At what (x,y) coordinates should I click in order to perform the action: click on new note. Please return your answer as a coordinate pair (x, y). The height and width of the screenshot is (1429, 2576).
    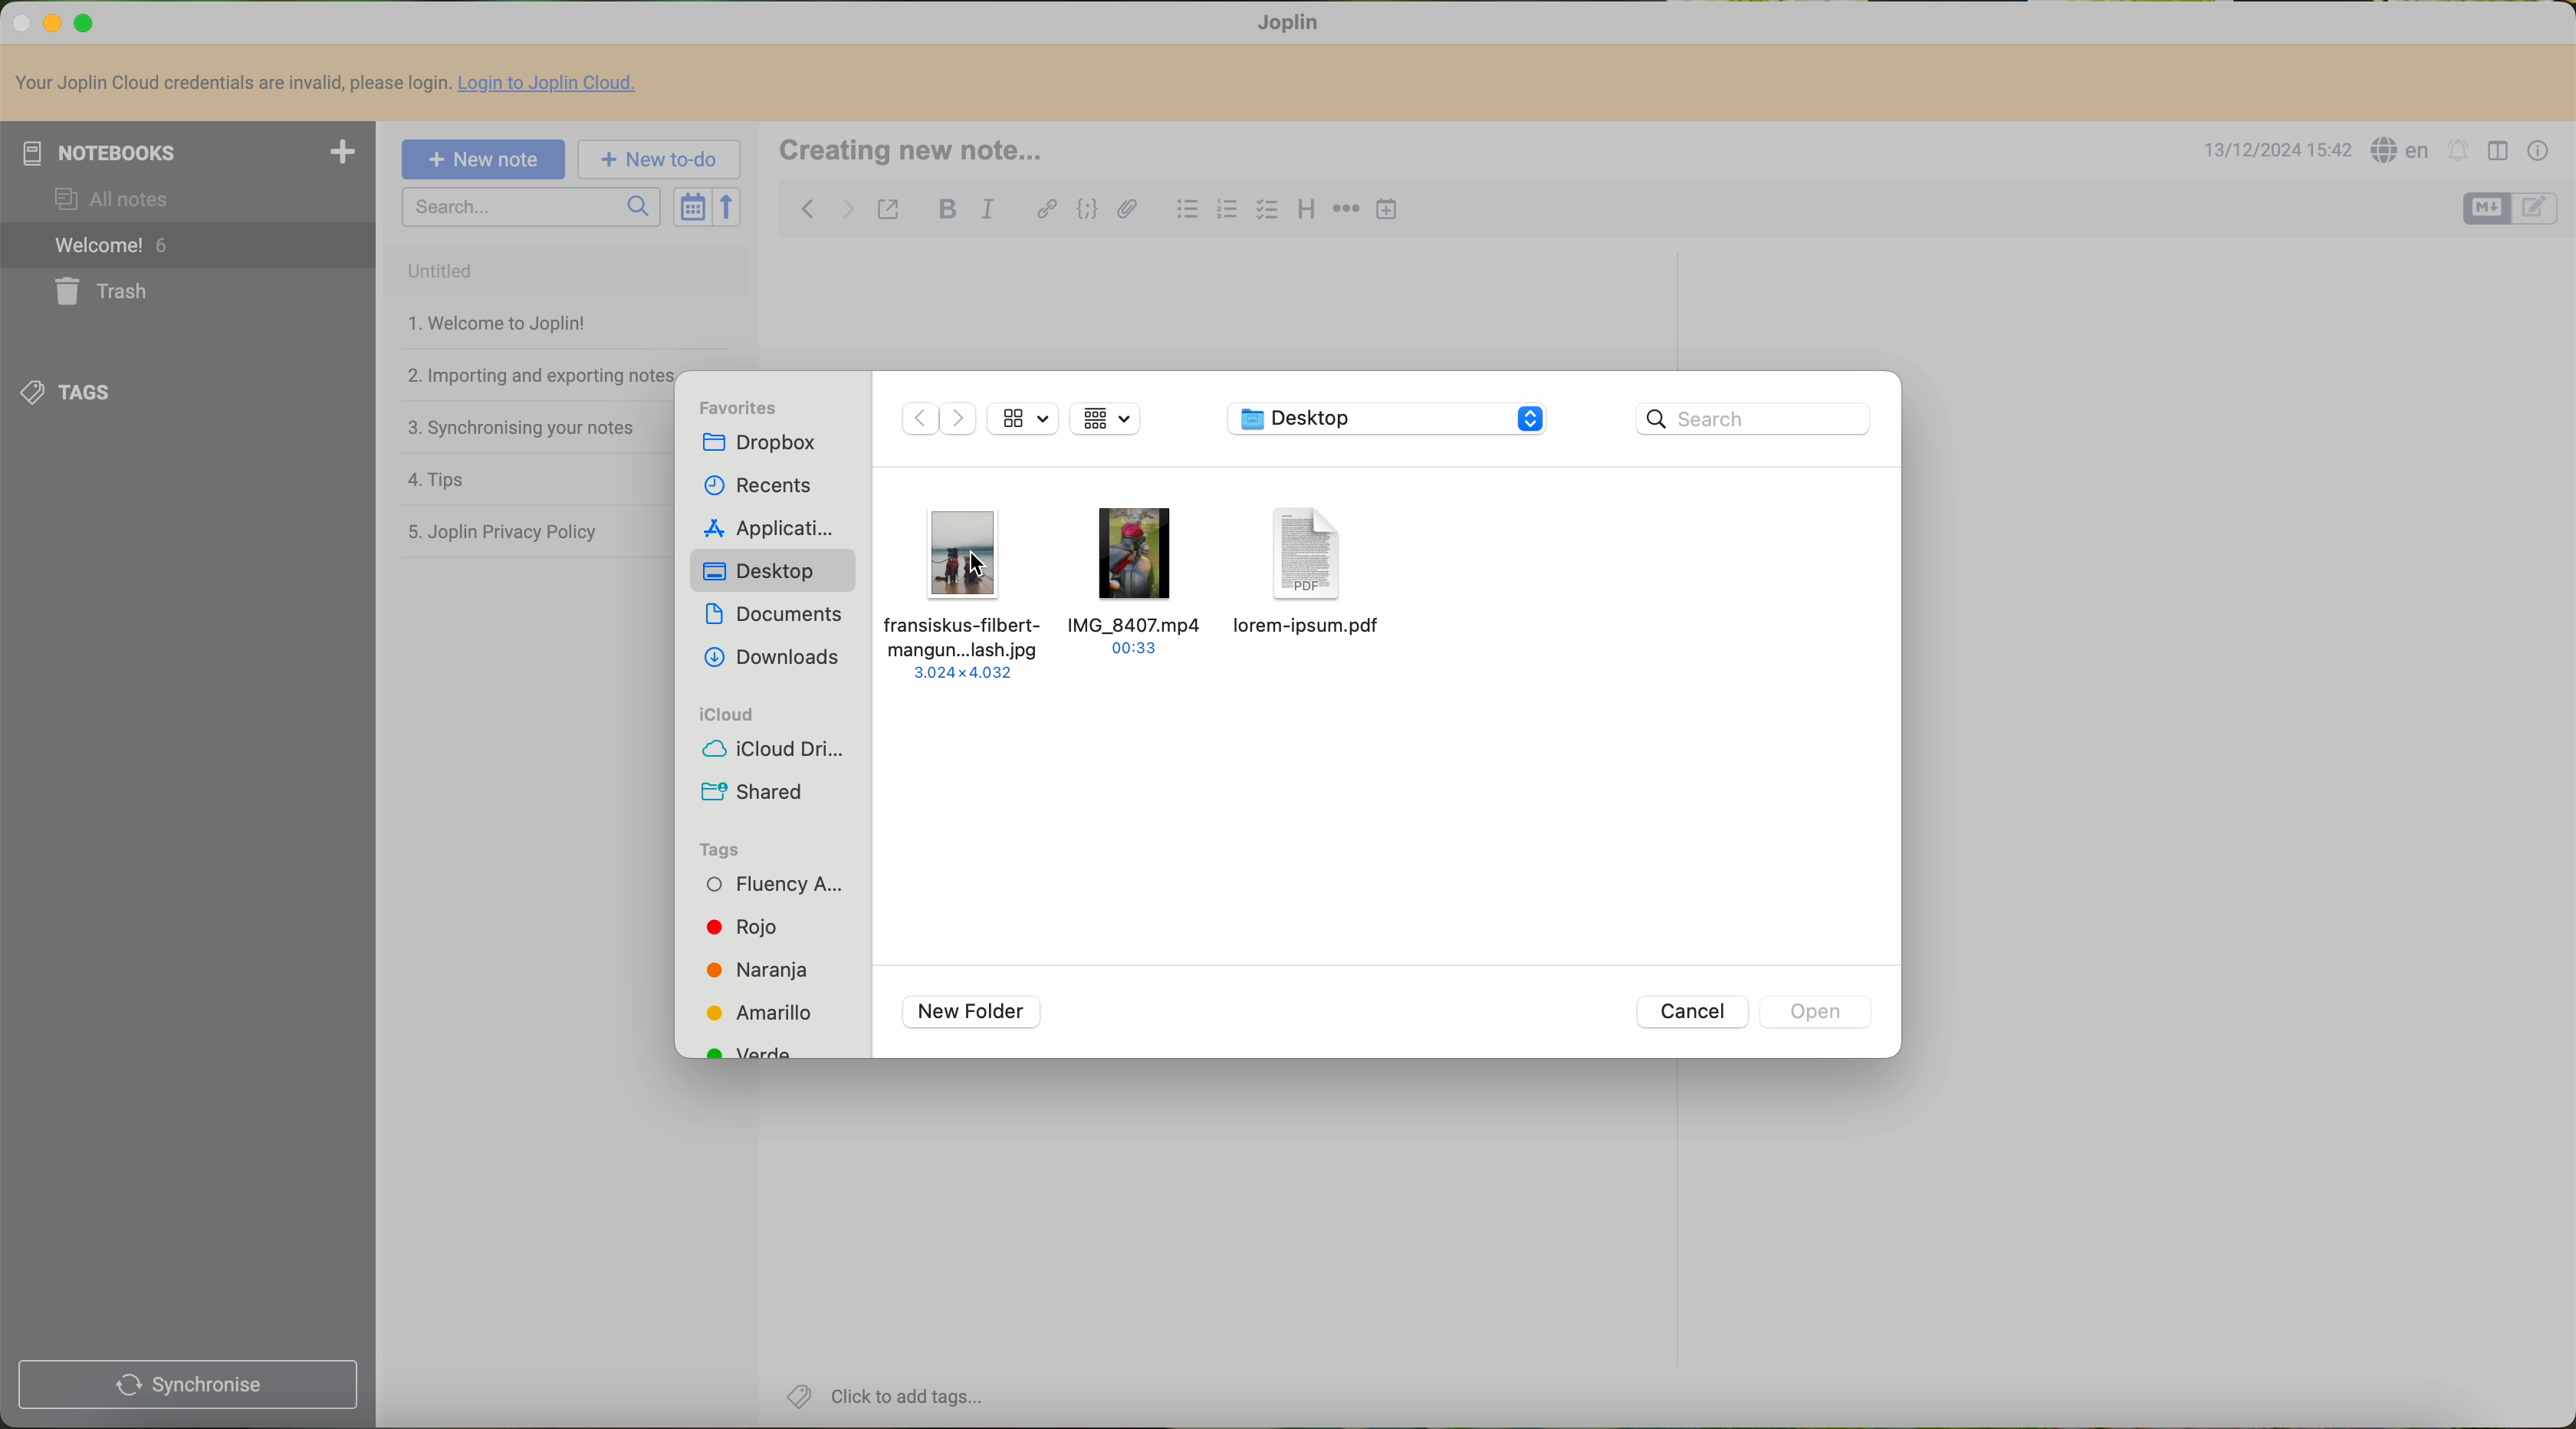
    Looking at the image, I should click on (482, 160).